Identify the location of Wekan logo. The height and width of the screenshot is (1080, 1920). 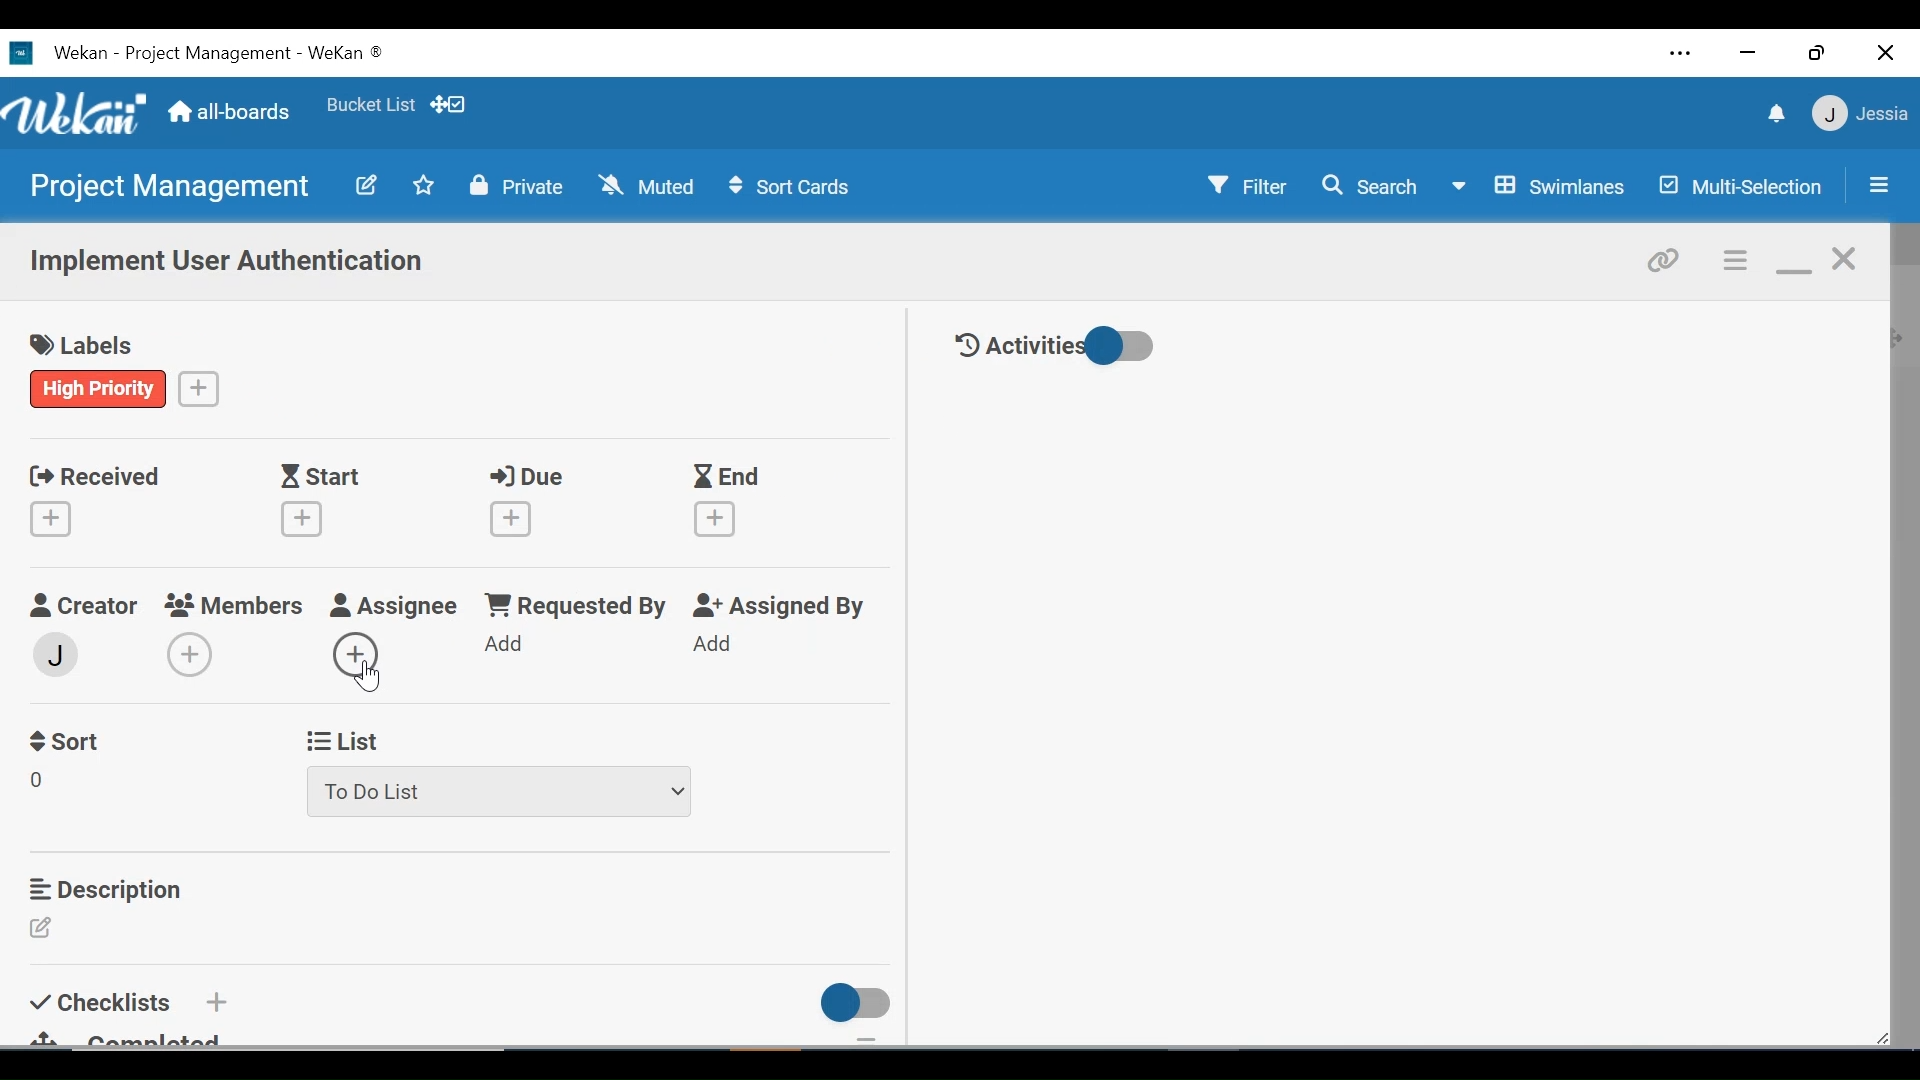
(79, 116).